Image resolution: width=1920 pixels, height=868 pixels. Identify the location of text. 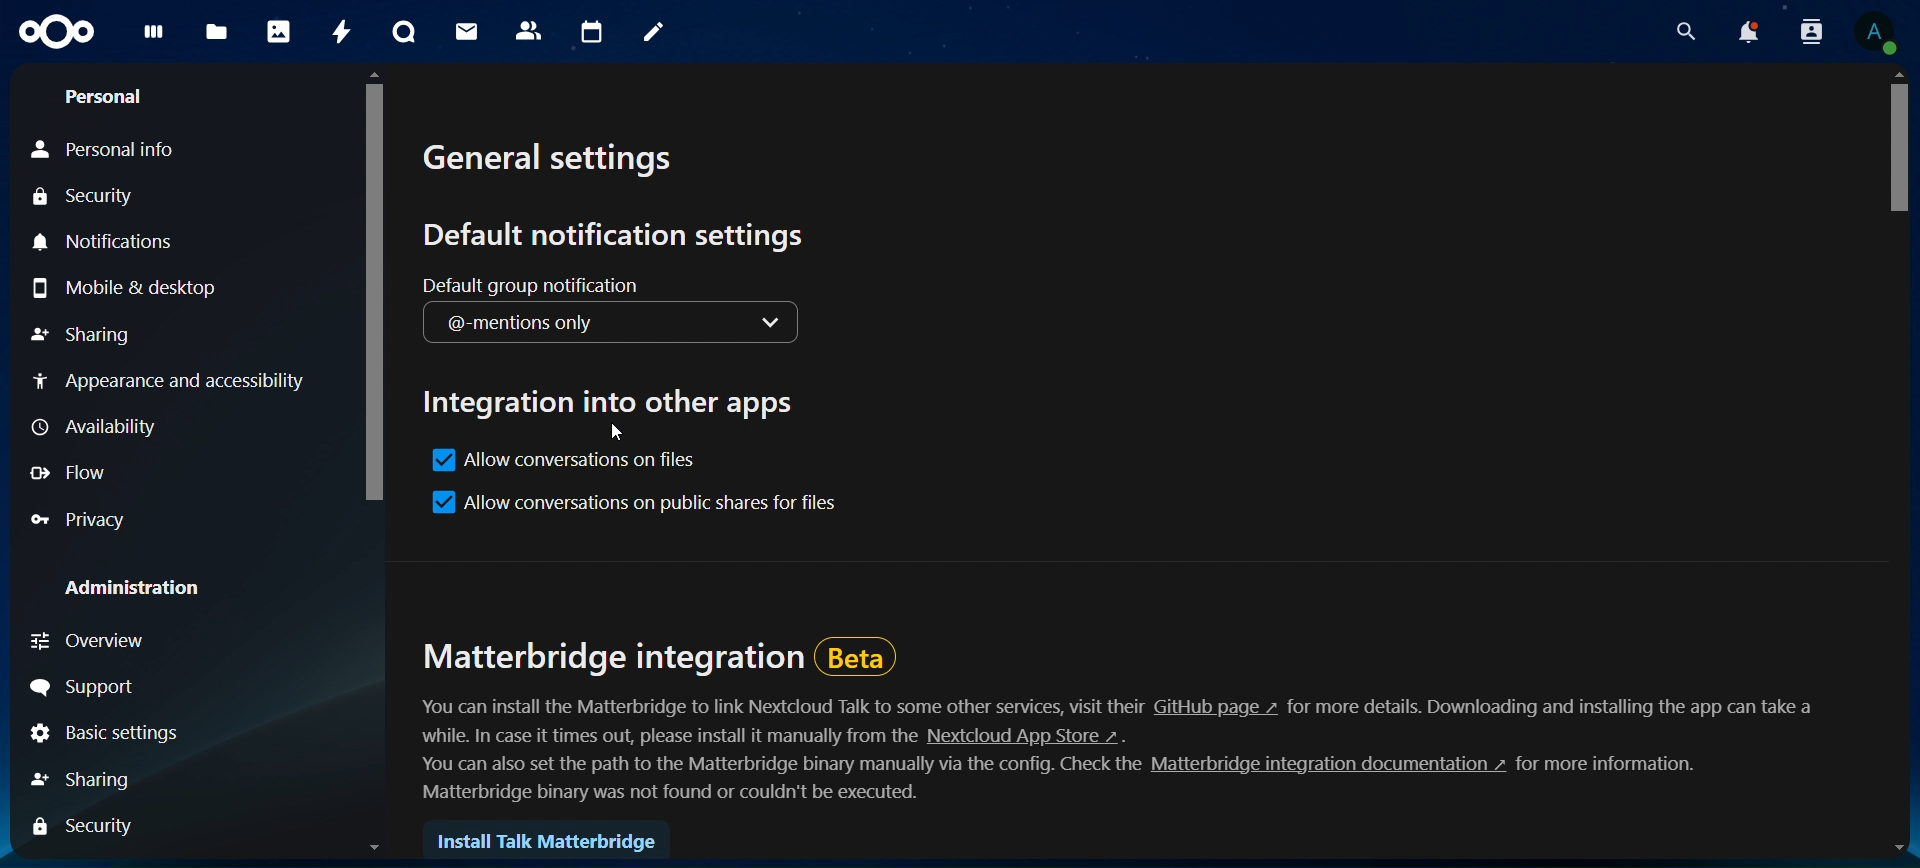
(676, 794).